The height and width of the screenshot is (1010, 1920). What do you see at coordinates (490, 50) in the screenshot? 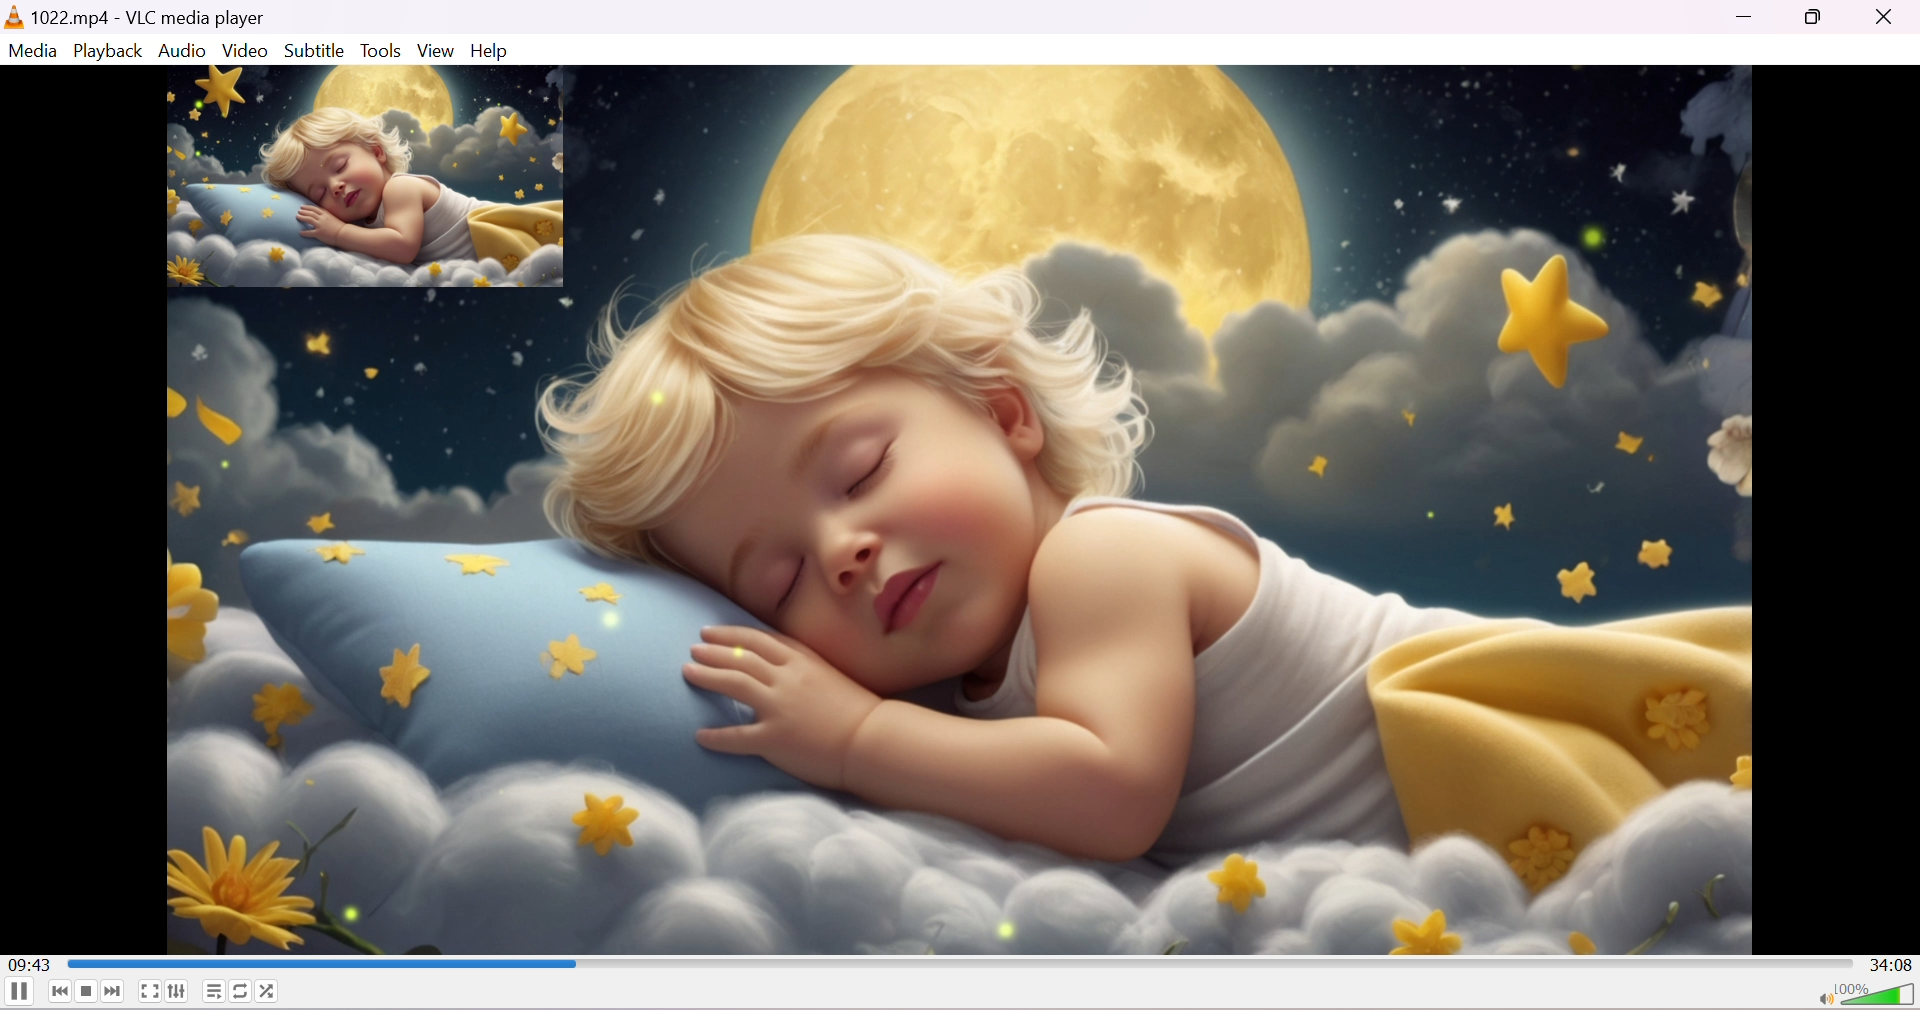
I see `Help` at bounding box center [490, 50].